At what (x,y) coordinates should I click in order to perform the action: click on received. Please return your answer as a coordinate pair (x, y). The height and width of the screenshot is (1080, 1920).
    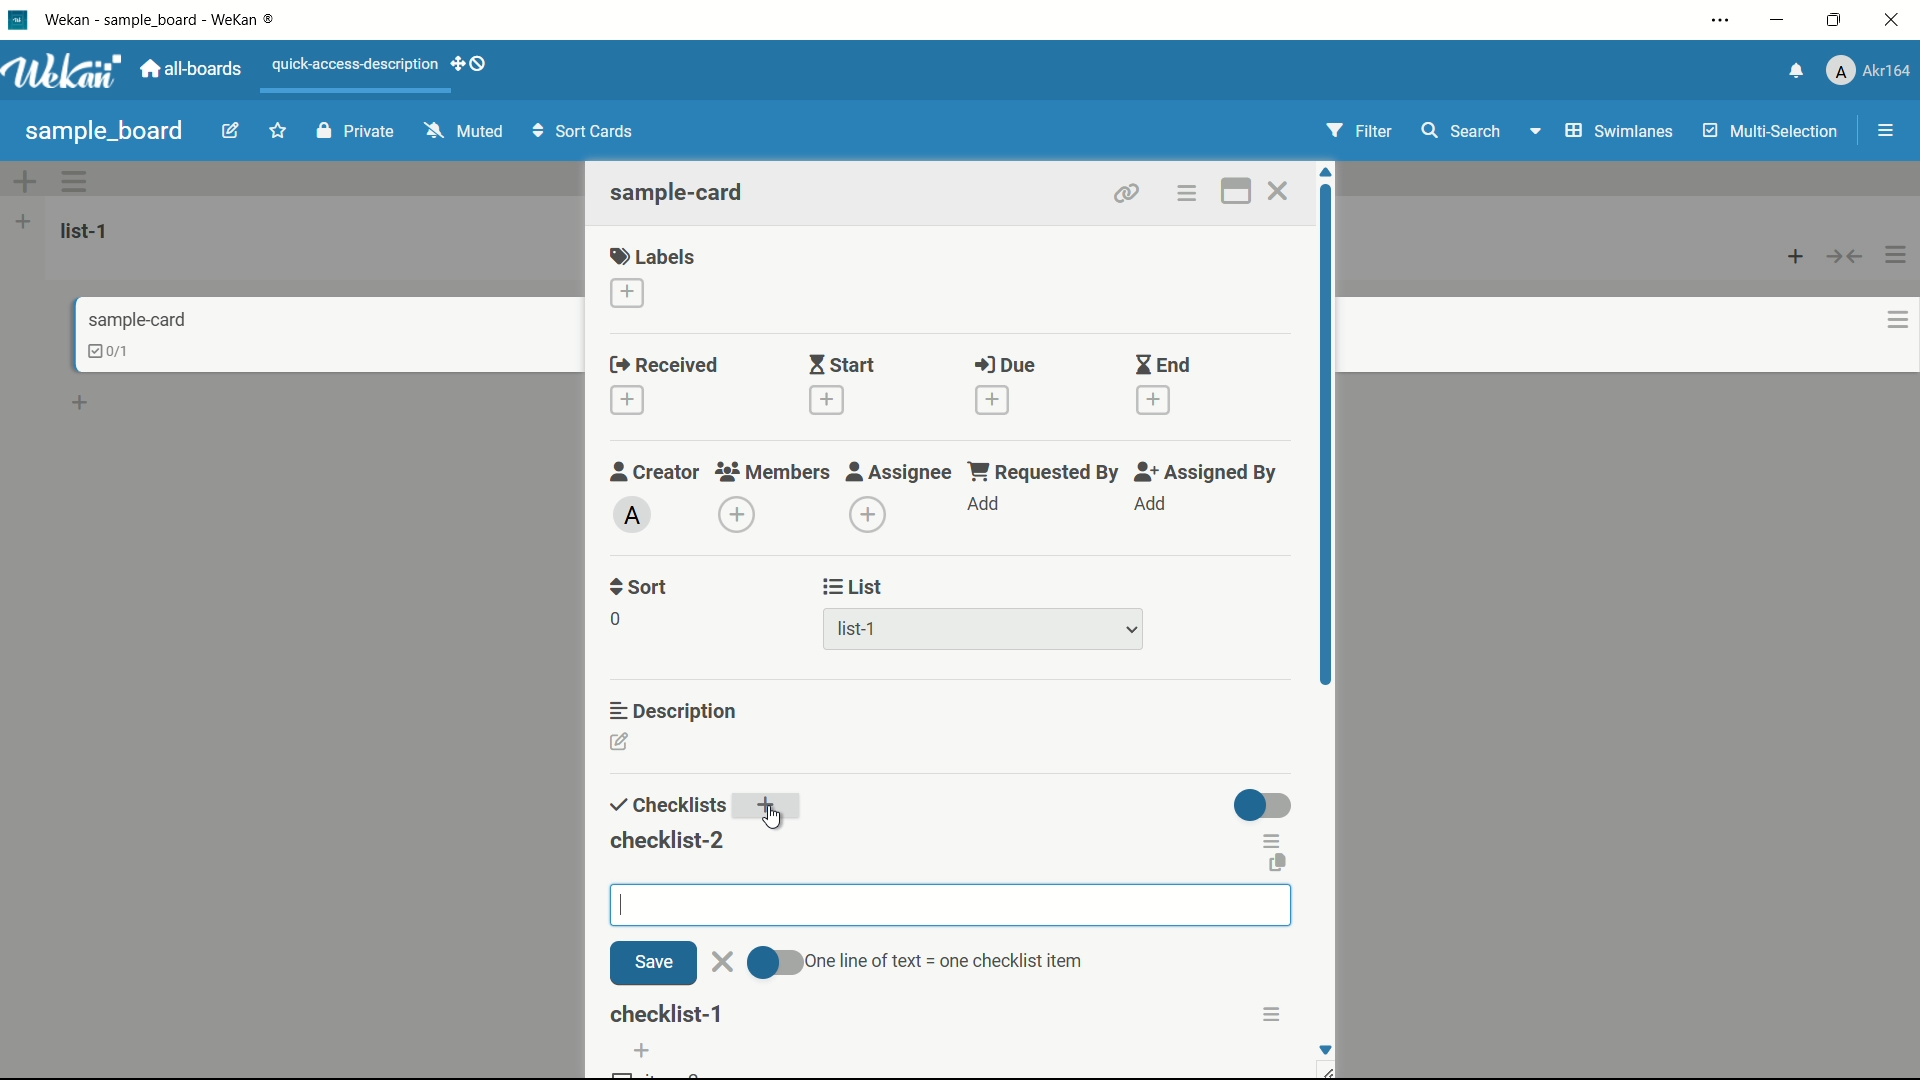
    Looking at the image, I should click on (664, 366).